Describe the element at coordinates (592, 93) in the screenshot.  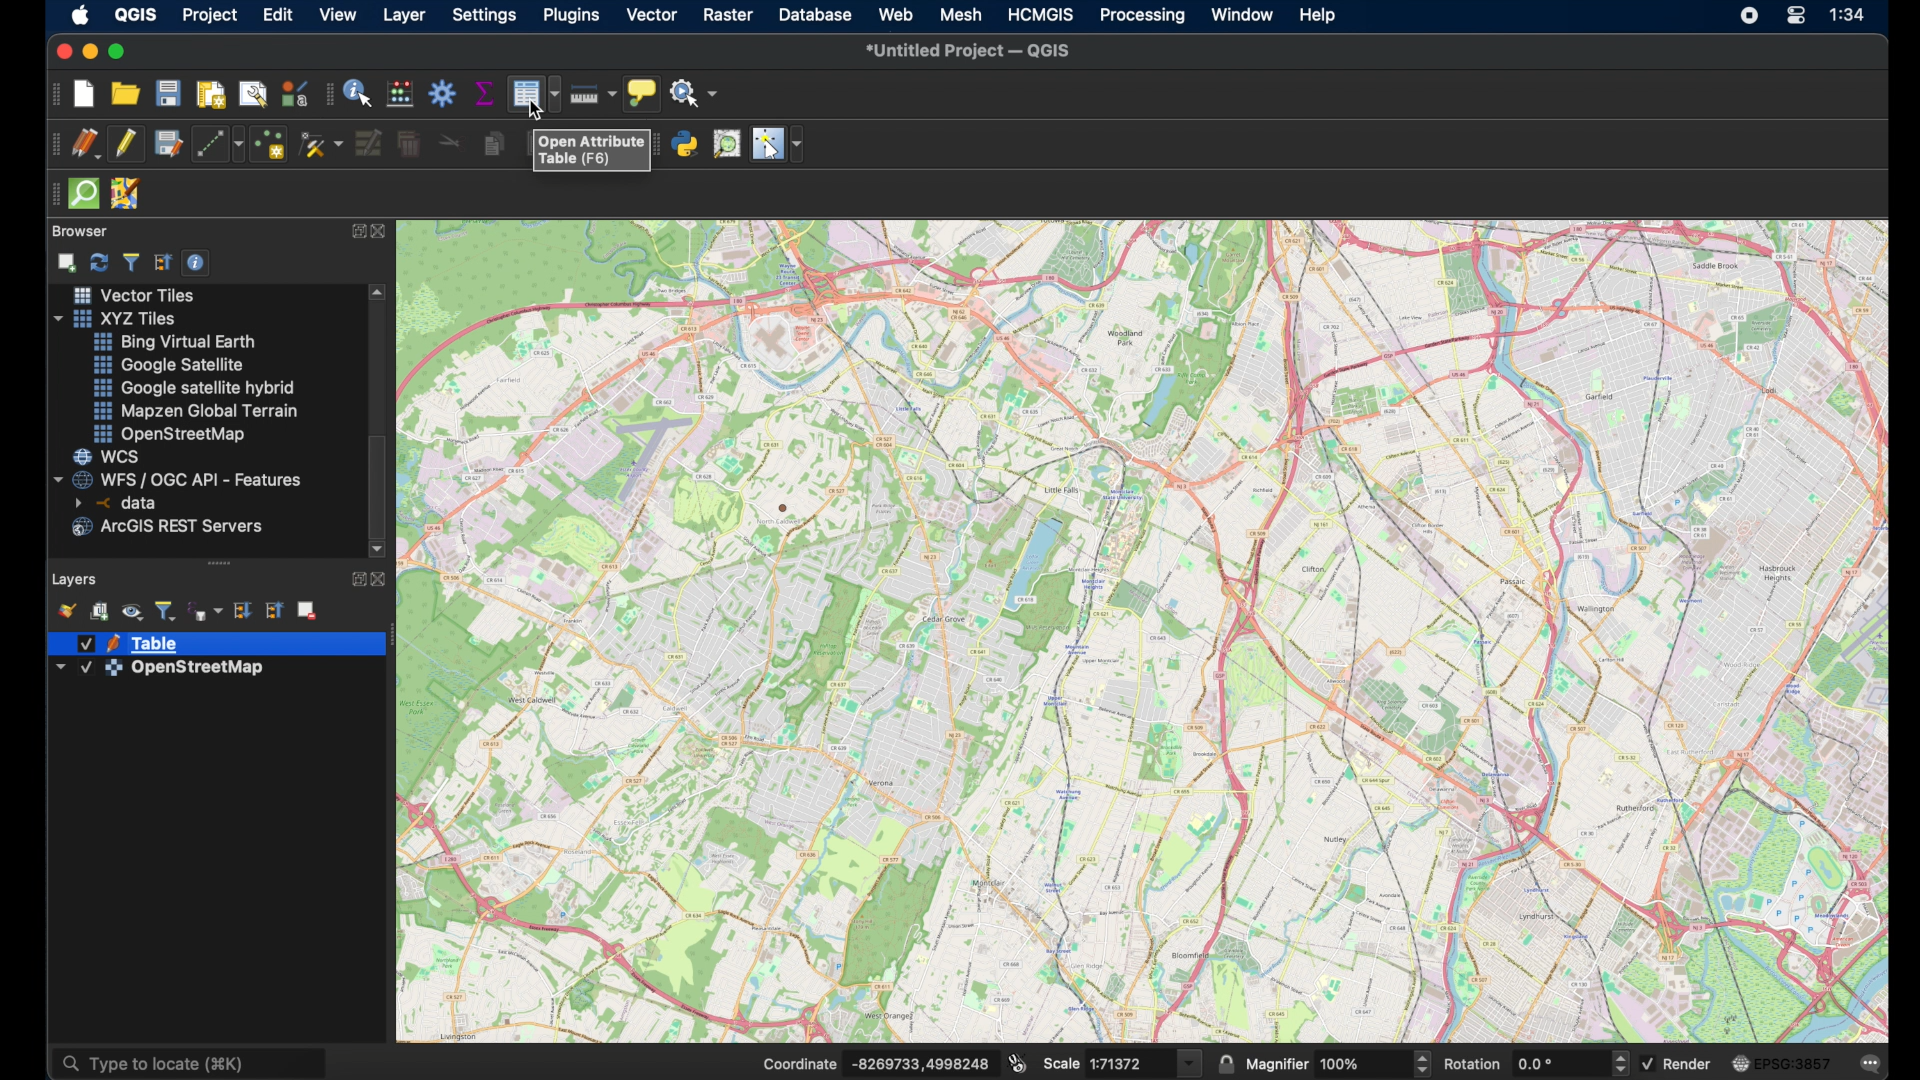
I see `measure line` at that location.